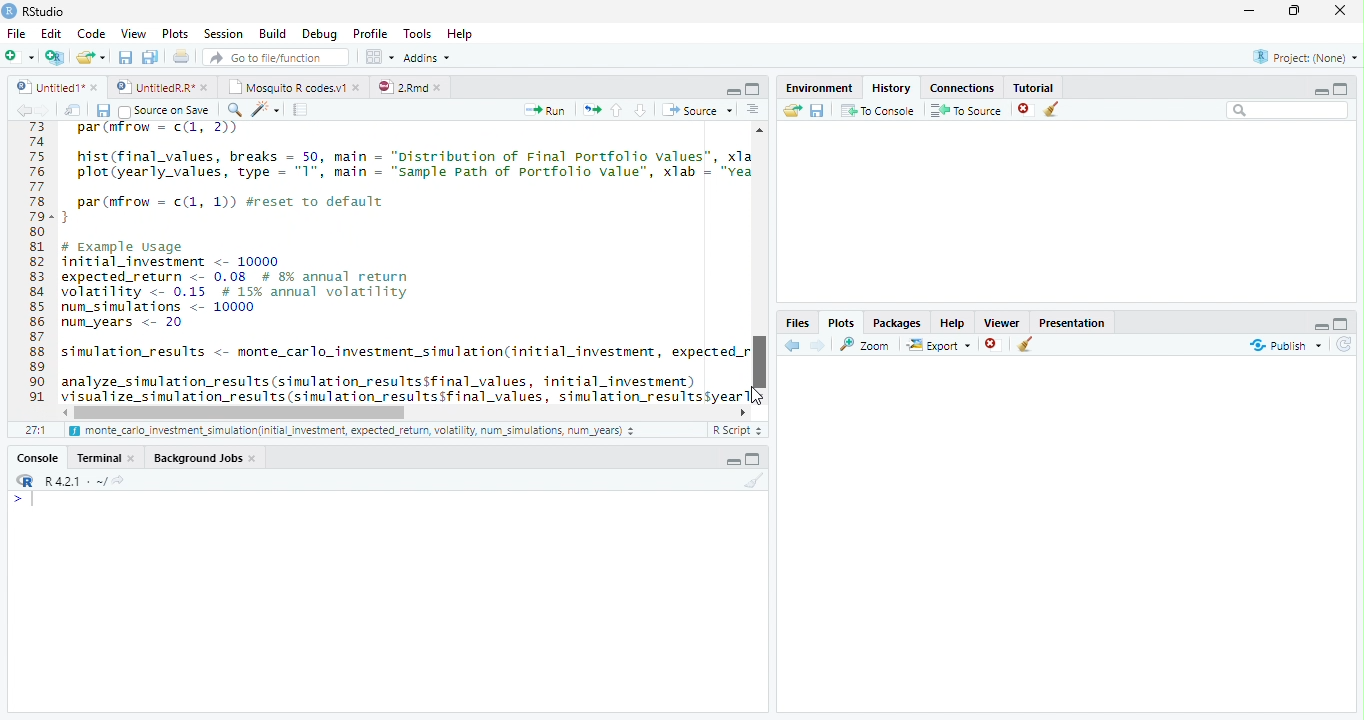 Image resolution: width=1364 pixels, height=720 pixels. Describe the element at coordinates (206, 457) in the screenshot. I see `Background Jobs.` at that location.